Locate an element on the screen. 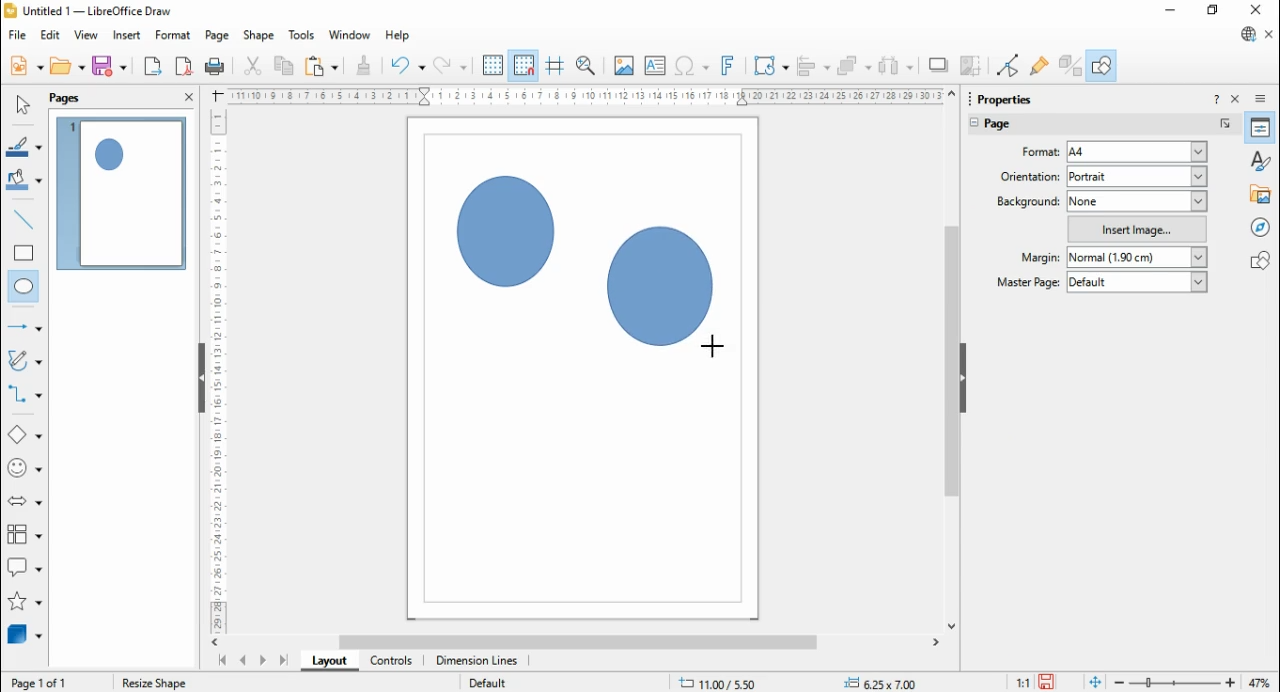 This screenshot has width=1280, height=692. undo is located at coordinates (408, 66).